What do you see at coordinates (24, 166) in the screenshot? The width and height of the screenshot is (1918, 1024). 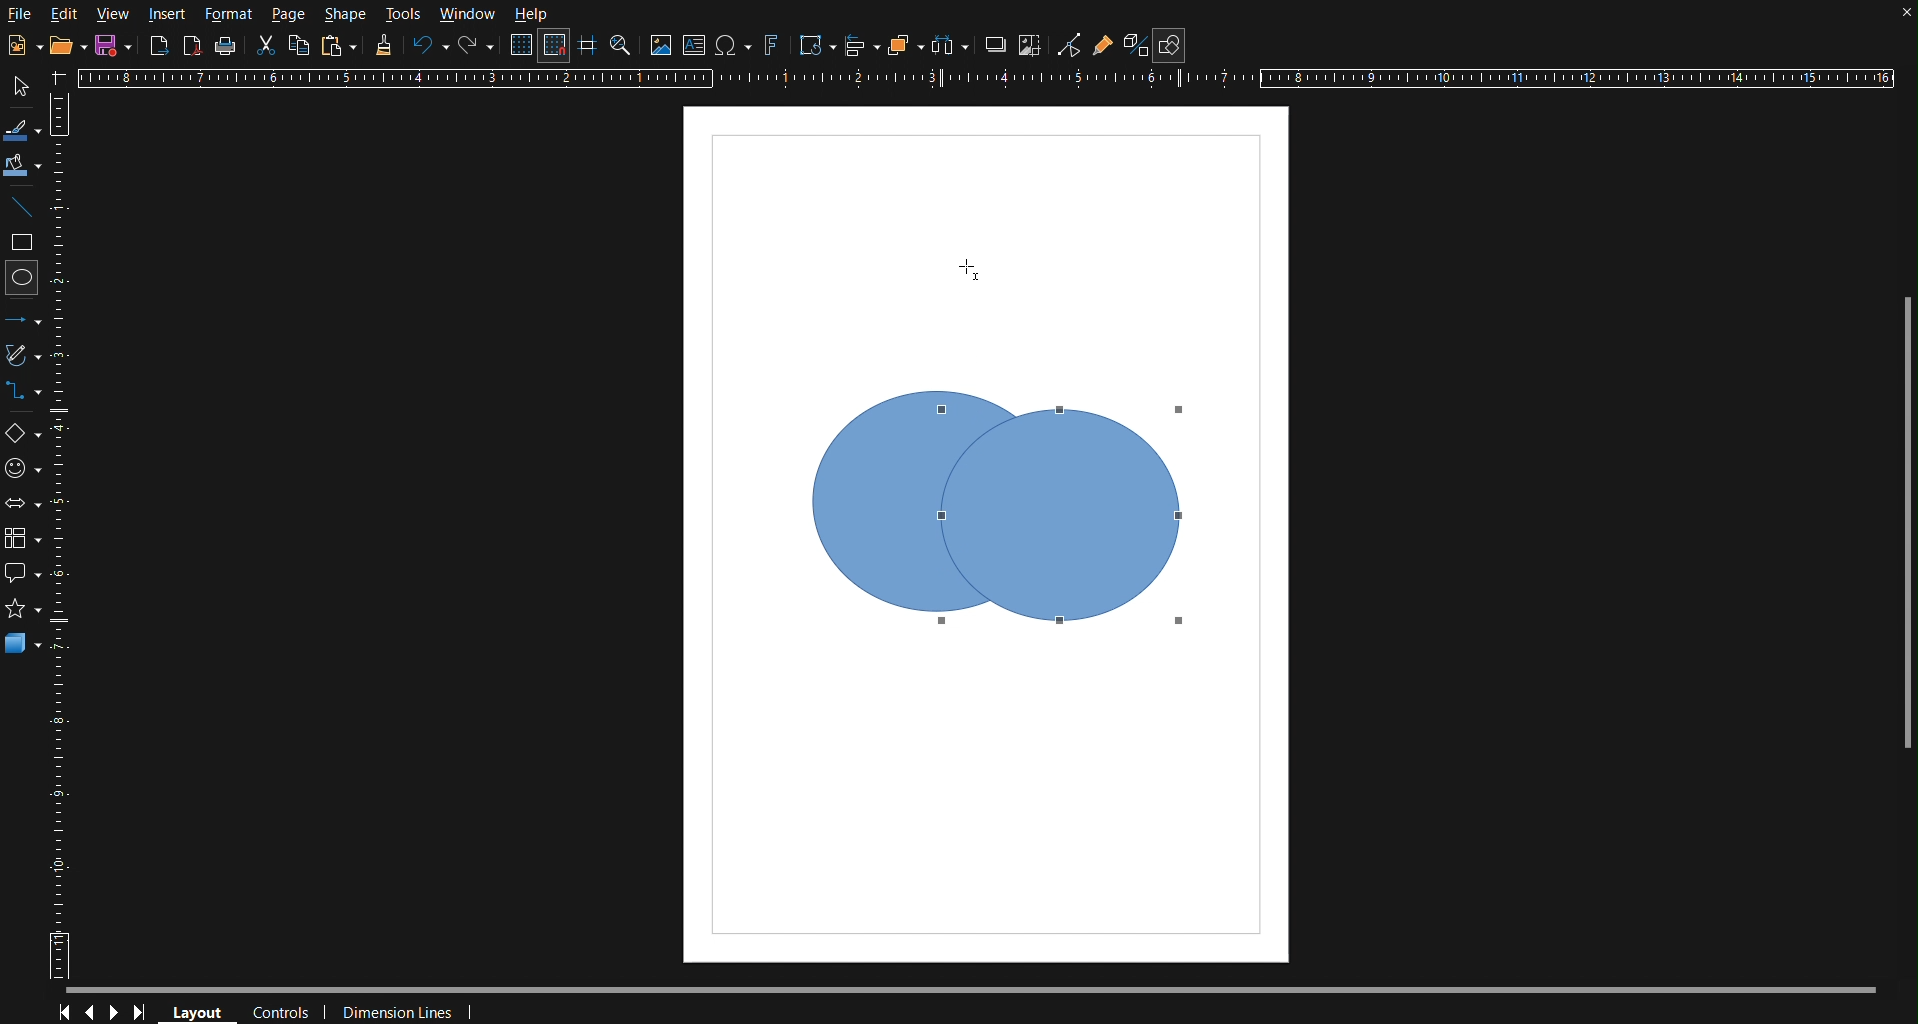 I see `Fill Color` at bounding box center [24, 166].